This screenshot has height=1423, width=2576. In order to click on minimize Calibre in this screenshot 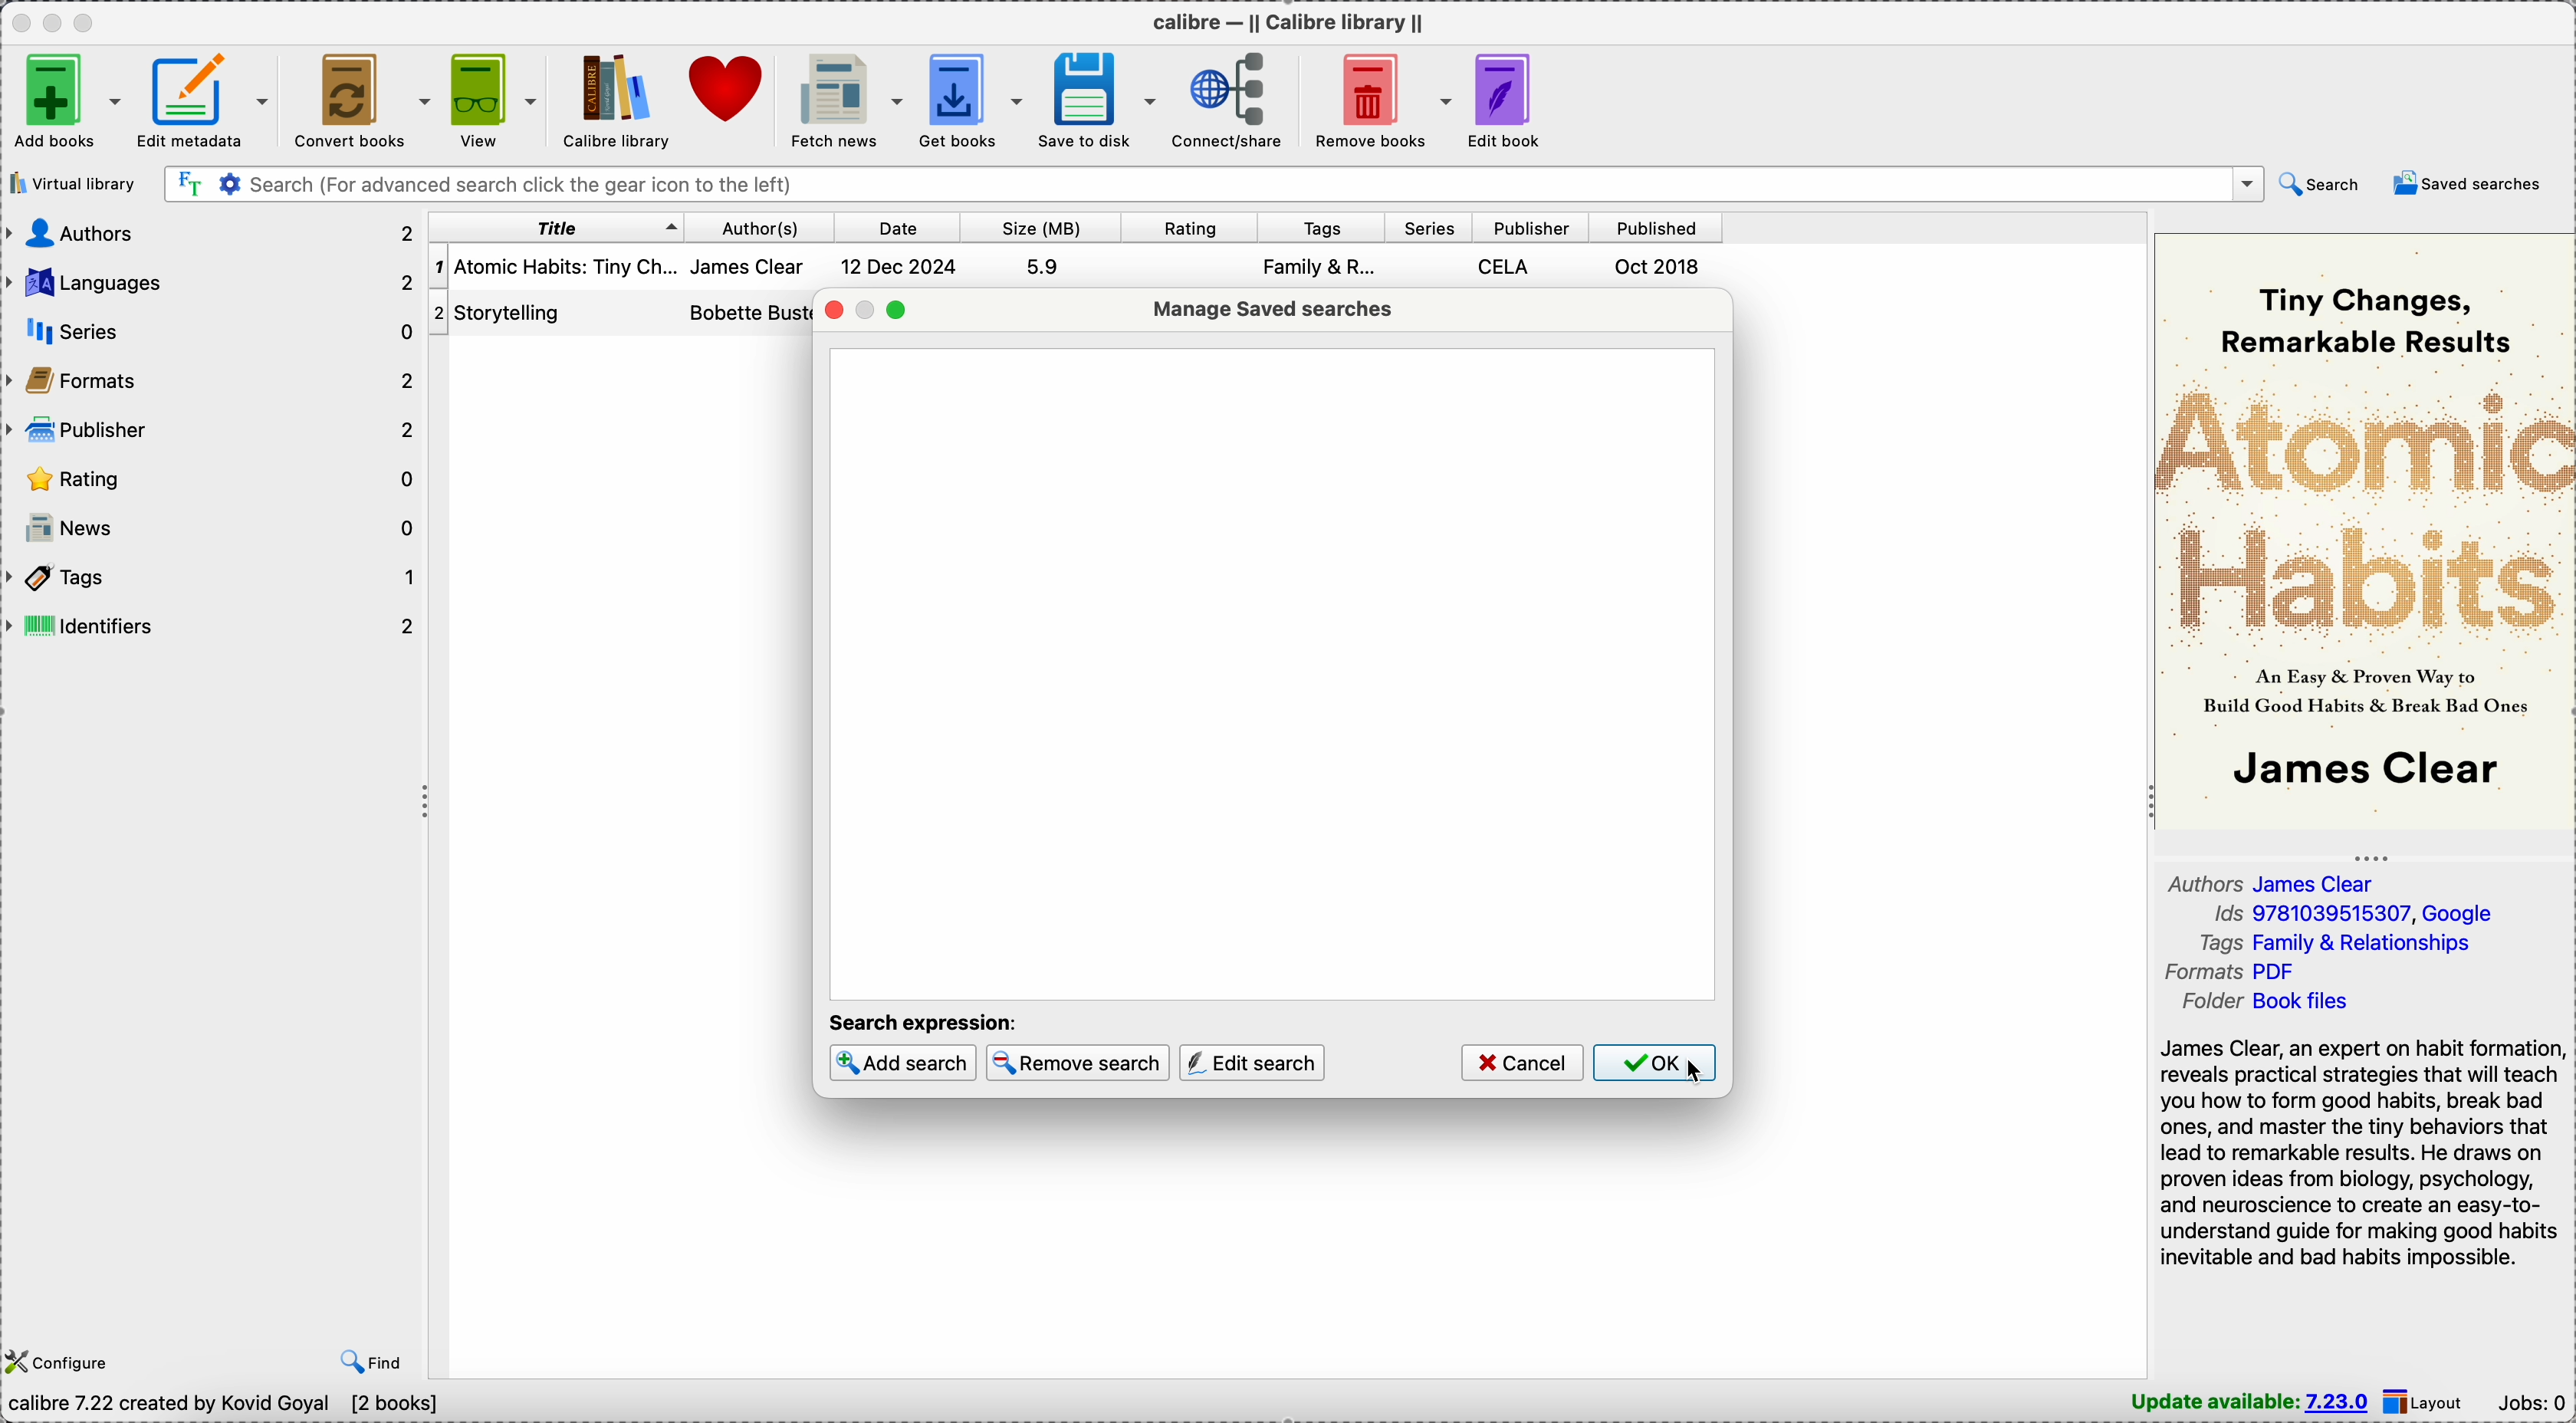, I will do `click(56, 23)`.